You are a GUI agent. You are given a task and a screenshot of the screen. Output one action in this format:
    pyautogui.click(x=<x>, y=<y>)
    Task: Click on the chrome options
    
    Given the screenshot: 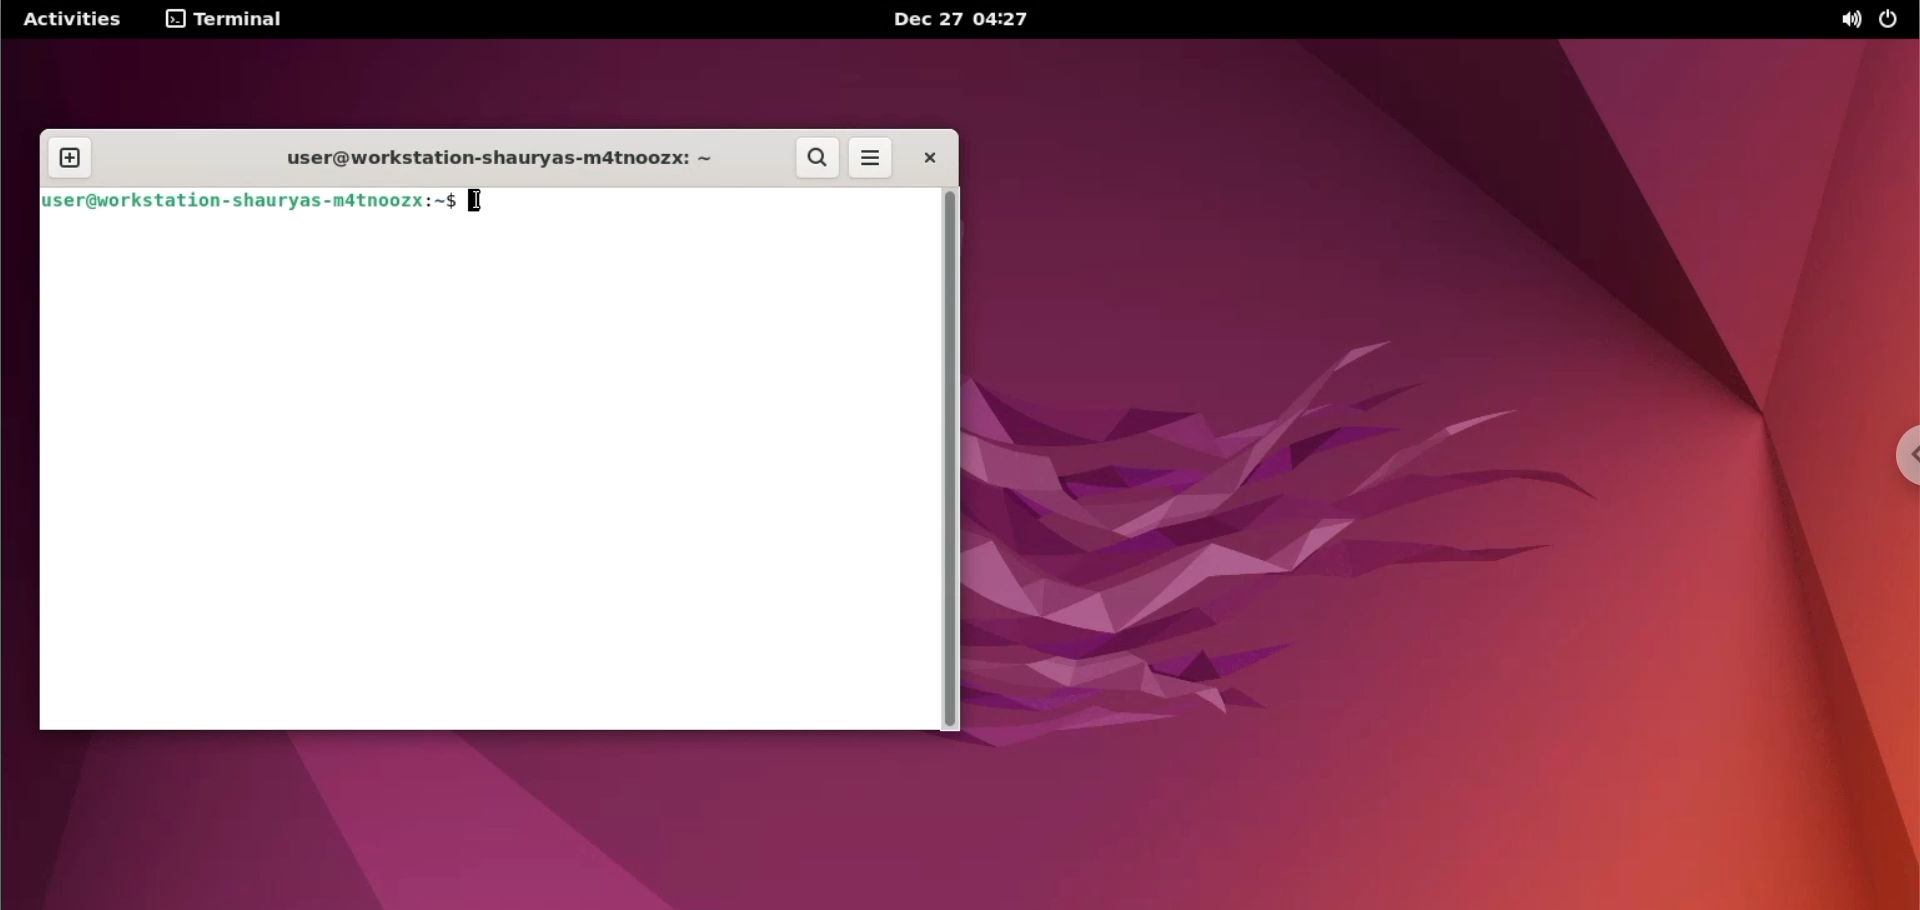 What is the action you would take?
    pyautogui.click(x=1901, y=456)
    